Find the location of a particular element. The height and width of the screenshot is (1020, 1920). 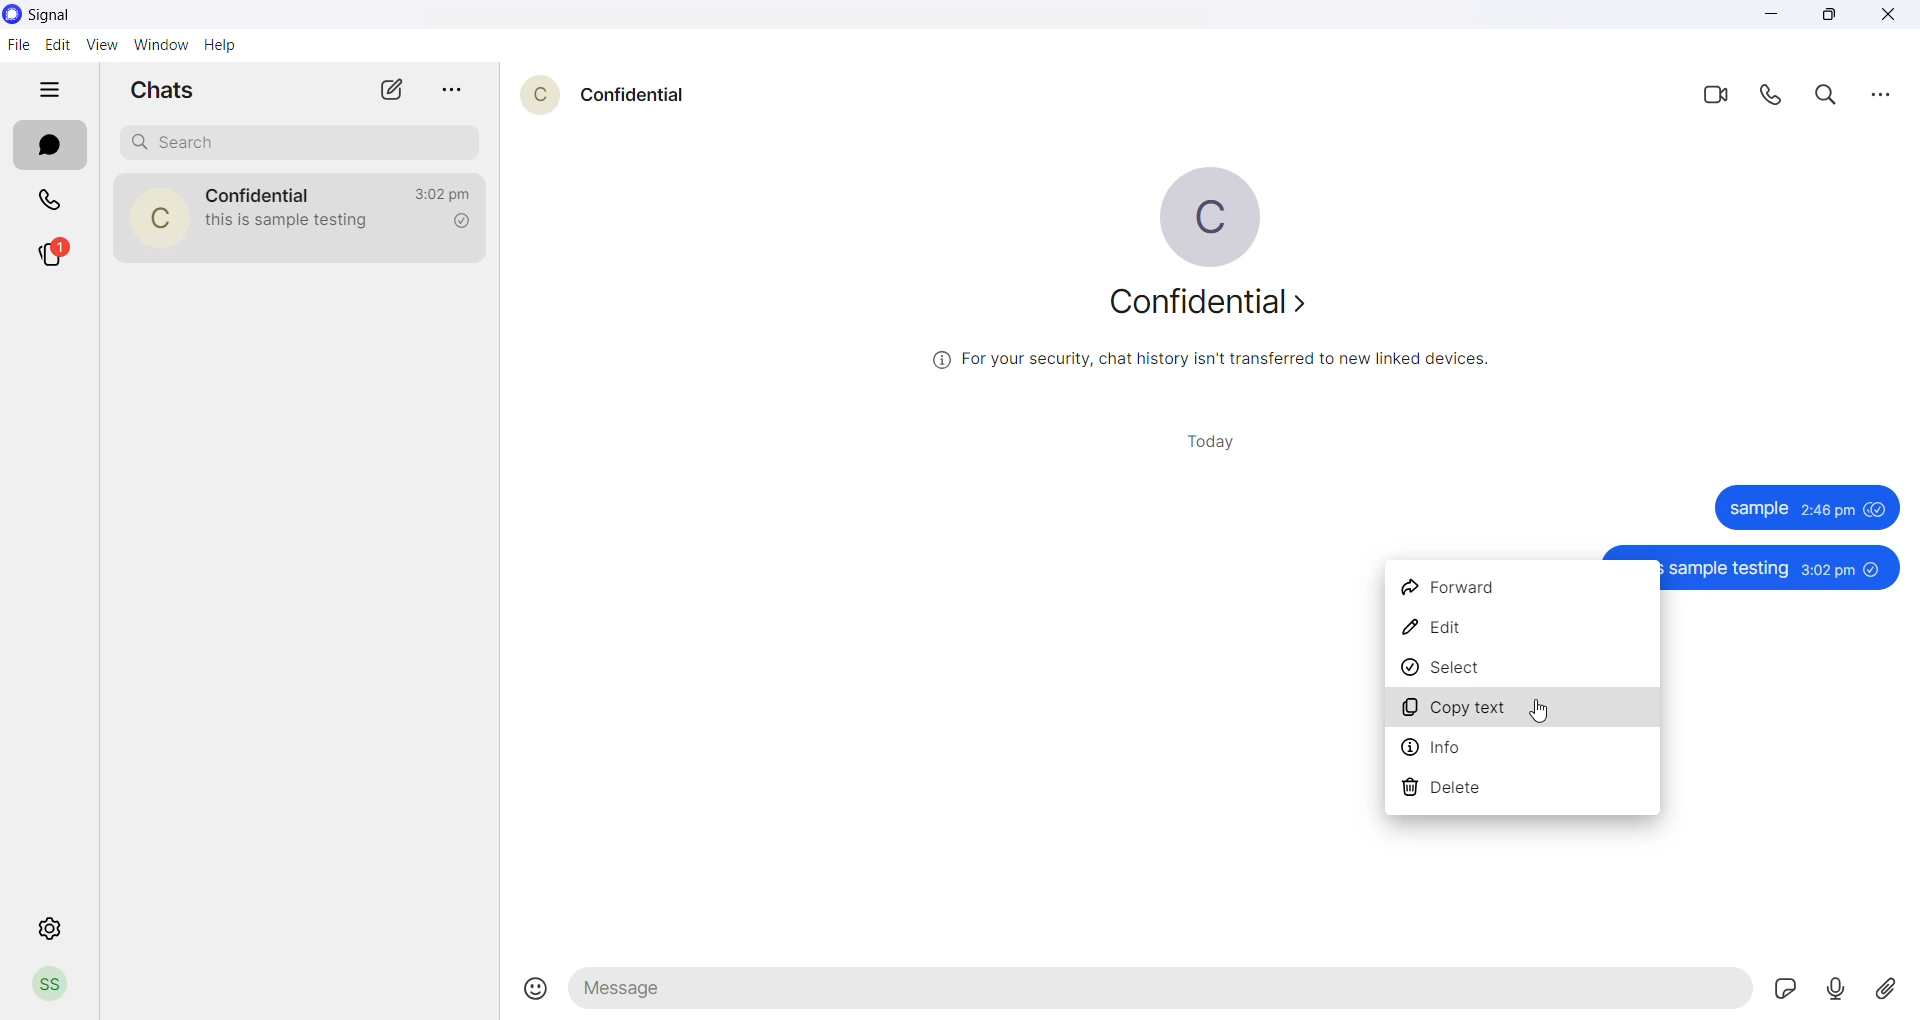

view is located at coordinates (100, 44).